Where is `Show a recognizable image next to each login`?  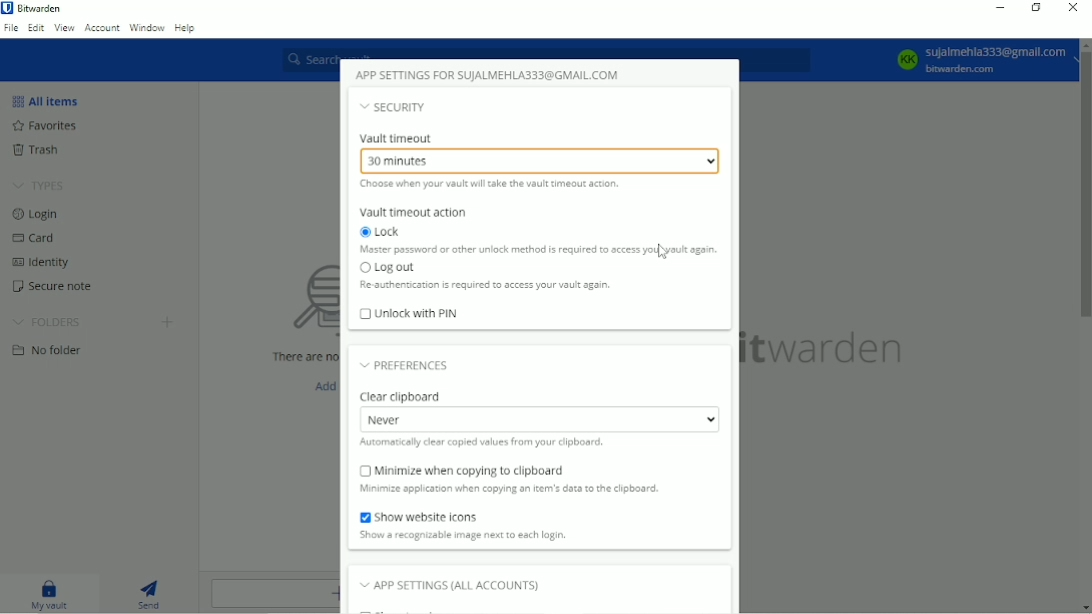
Show a recognizable image next to each login is located at coordinates (484, 535).